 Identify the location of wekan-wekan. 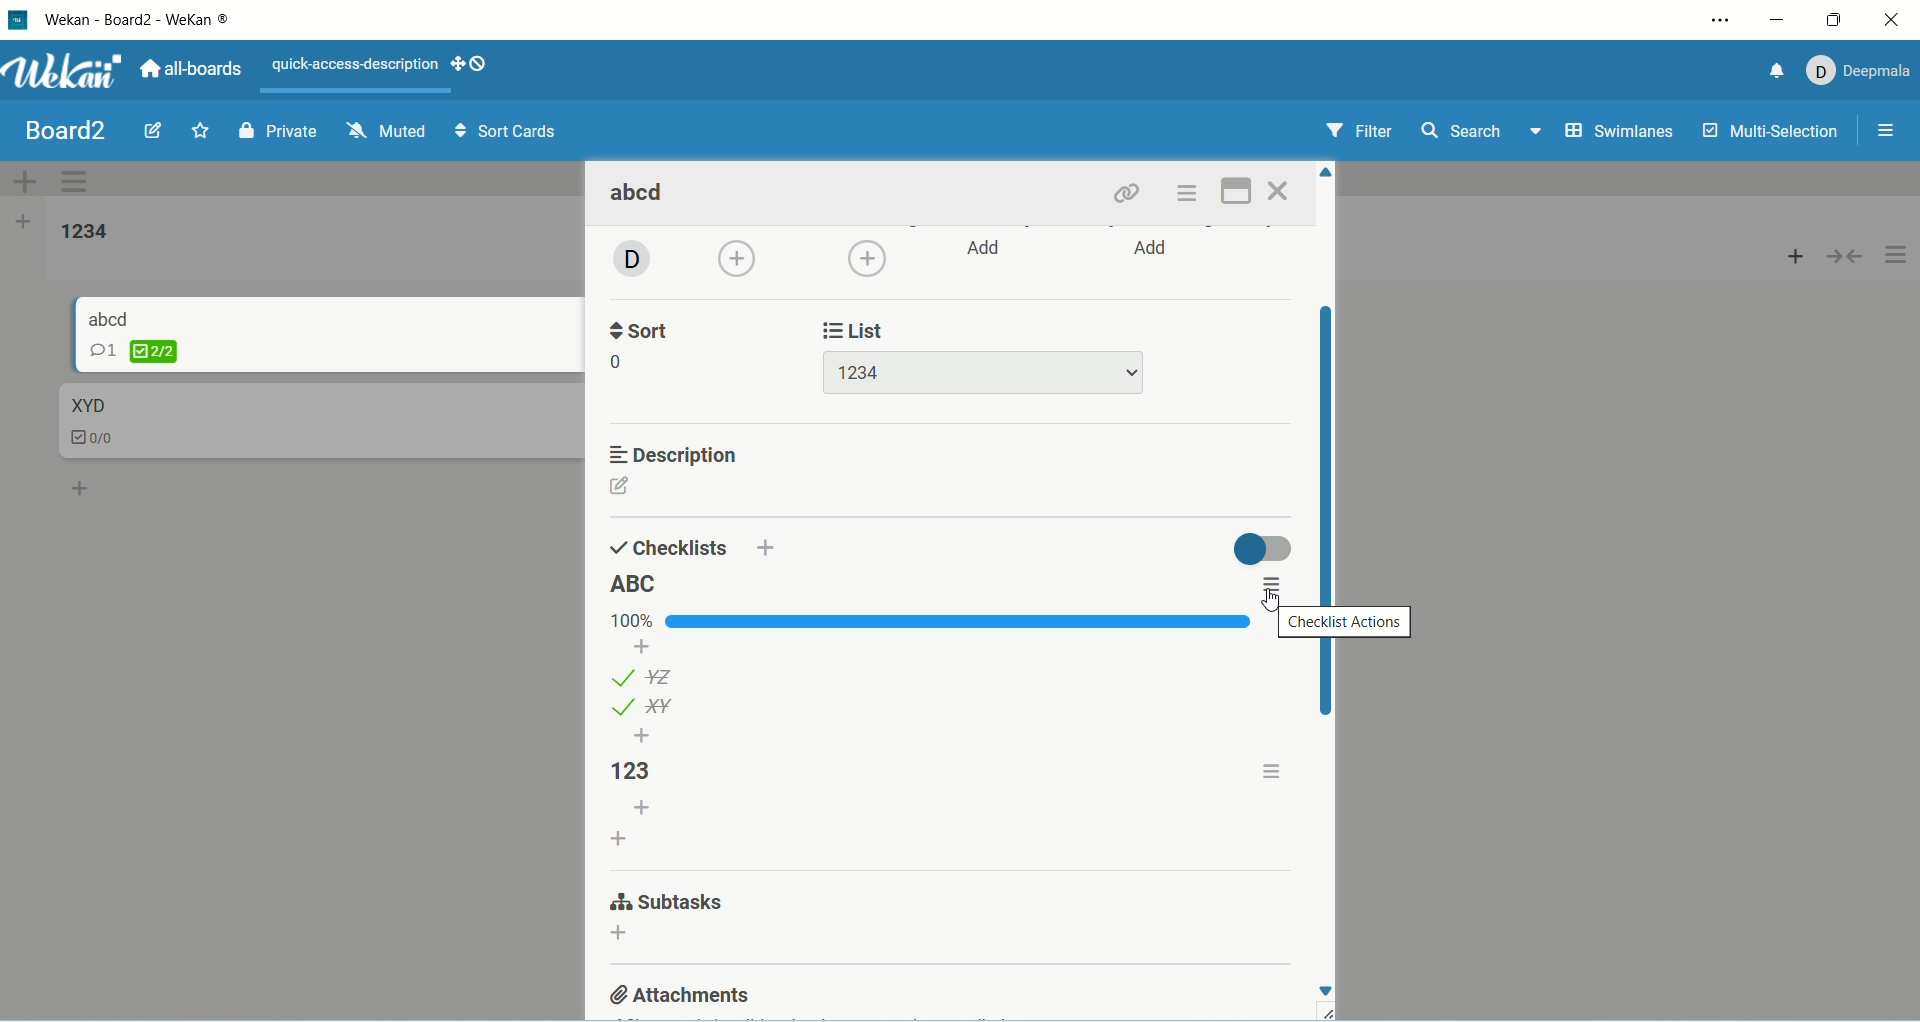
(136, 21).